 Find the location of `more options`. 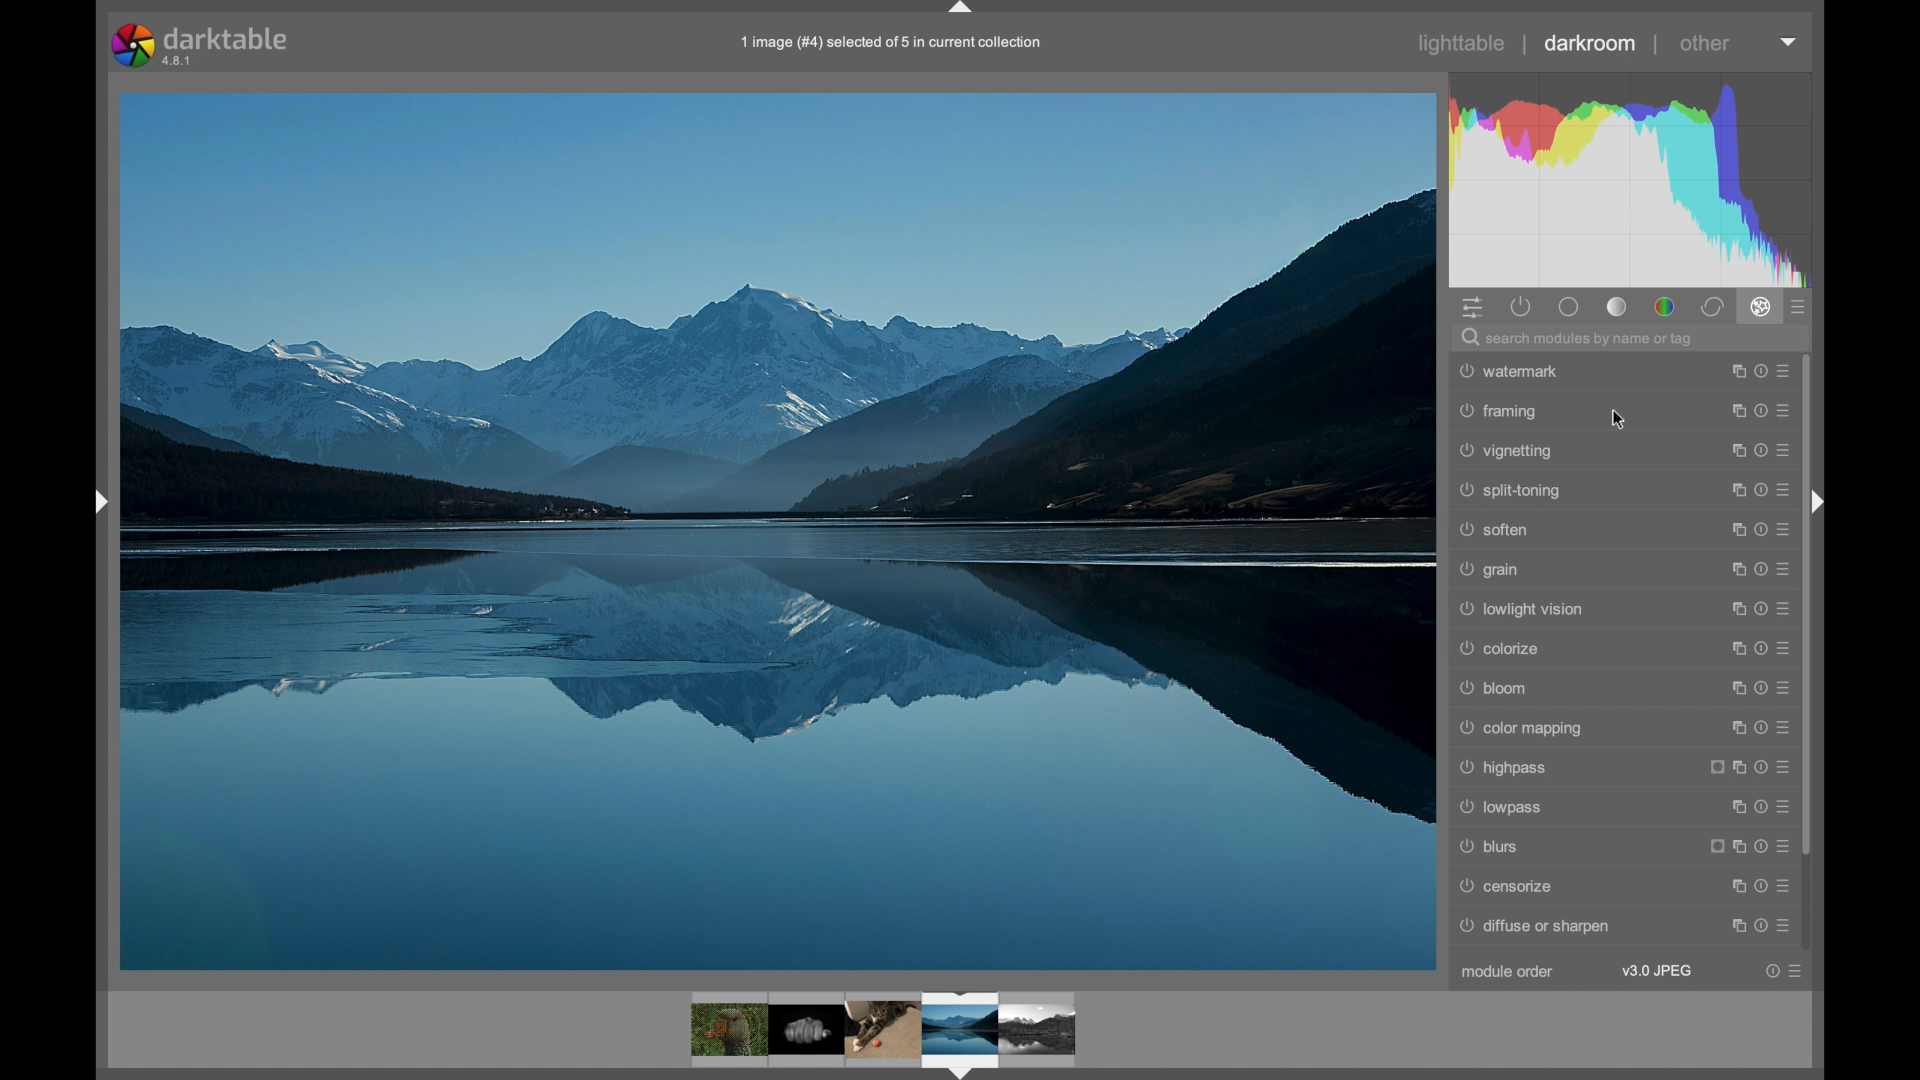

more options is located at coordinates (1760, 570).